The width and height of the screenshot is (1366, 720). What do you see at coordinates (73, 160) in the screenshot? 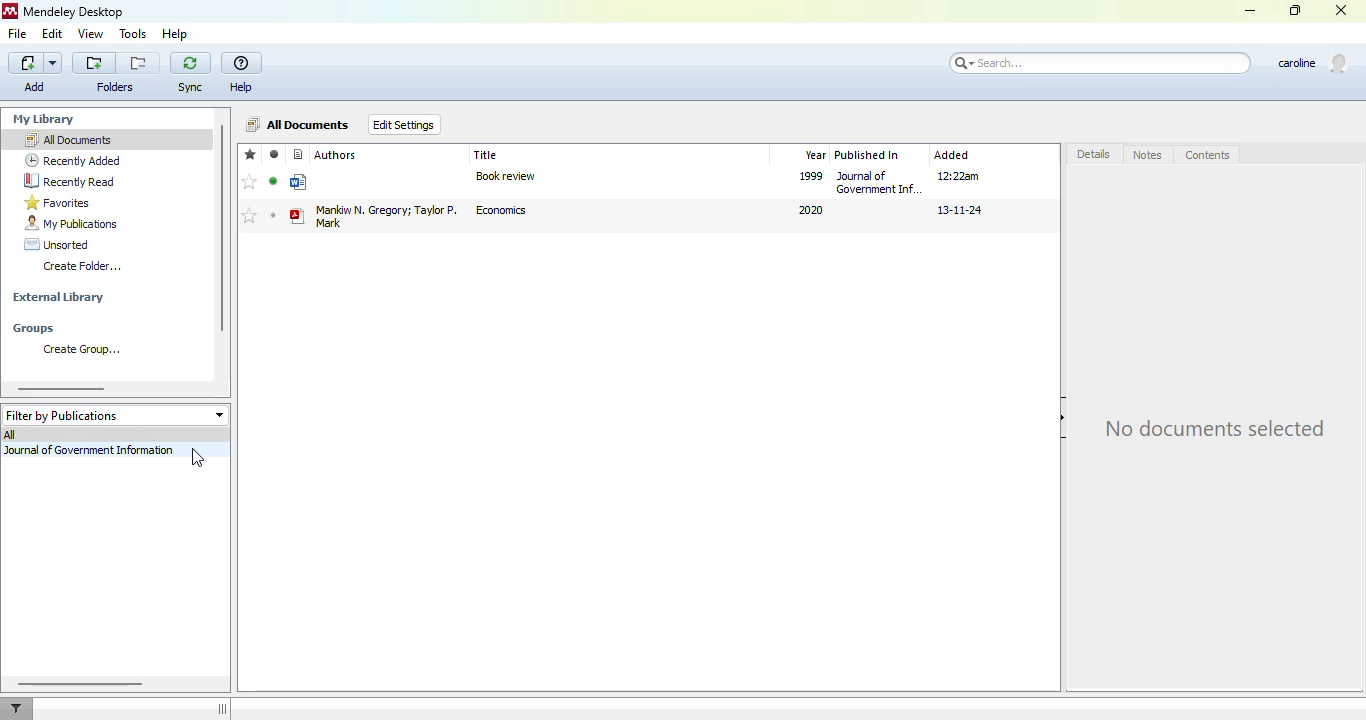
I see `recently added` at bounding box center [73, 160].